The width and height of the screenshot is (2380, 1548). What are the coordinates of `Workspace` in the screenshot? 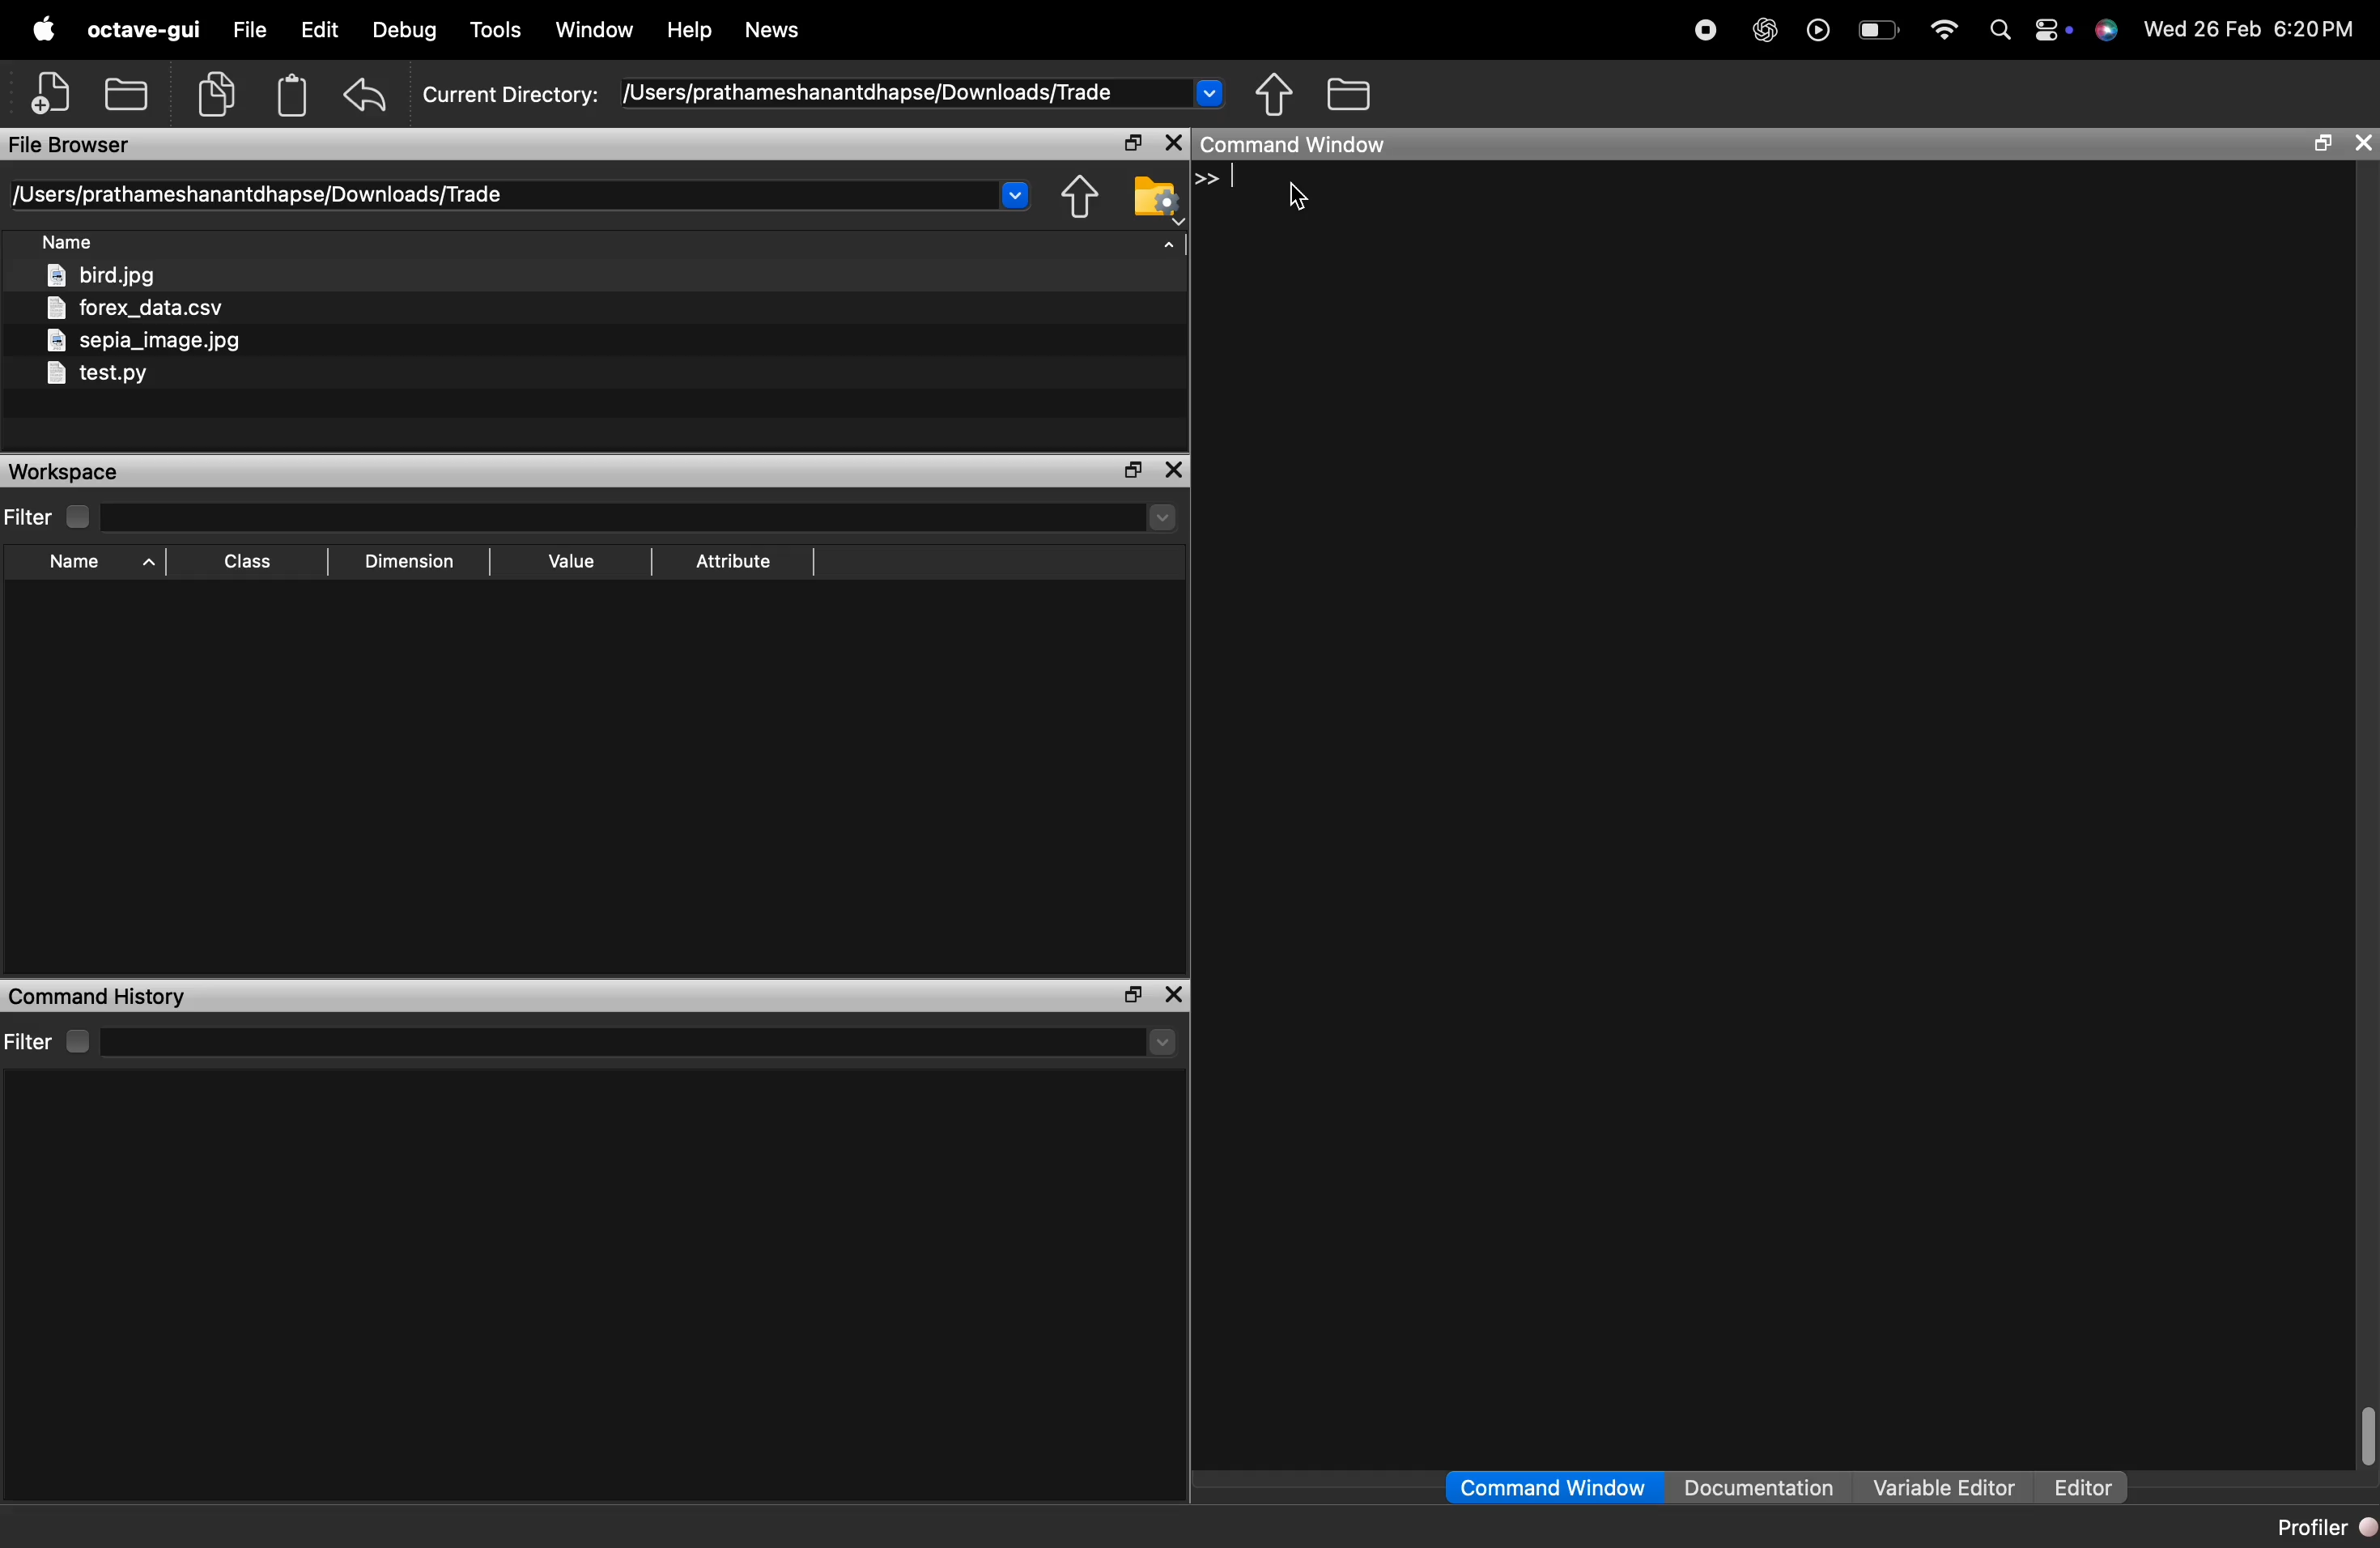 It's located at (66, 472).